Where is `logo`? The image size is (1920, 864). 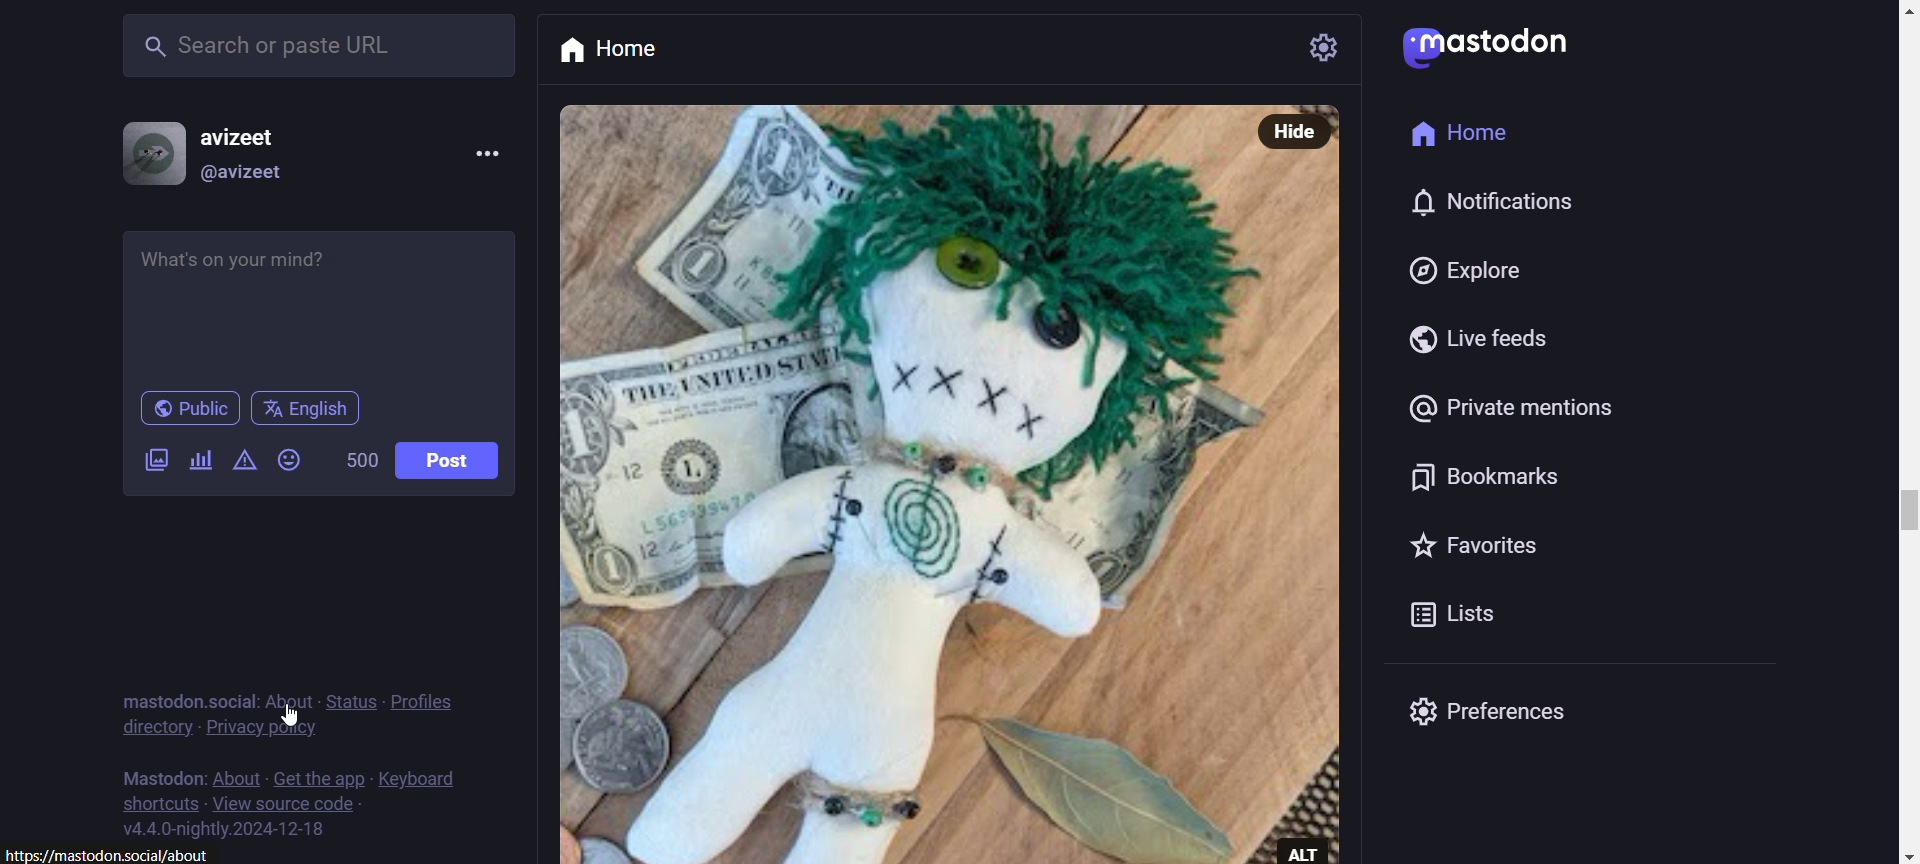
logo is located at coordinates (1401, 49).